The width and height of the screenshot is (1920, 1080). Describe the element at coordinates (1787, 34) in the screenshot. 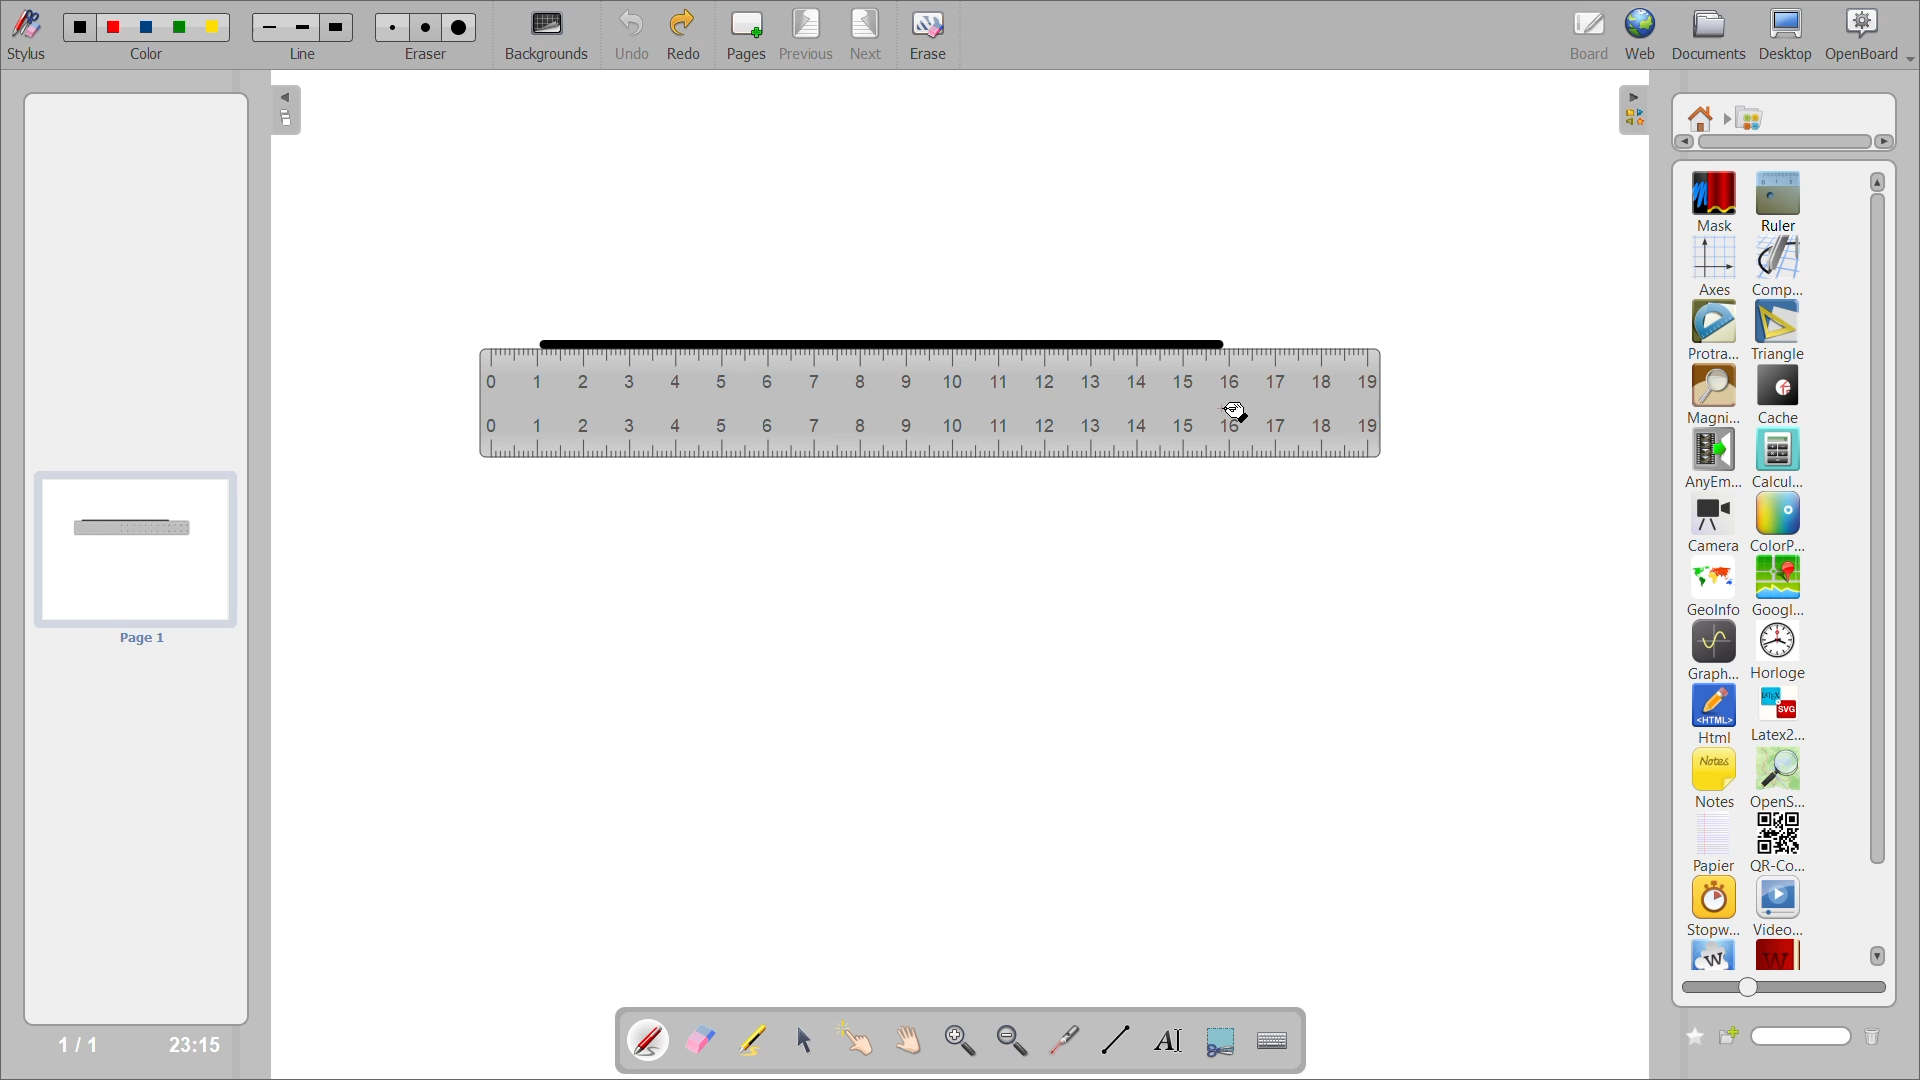

I see `desktop` at that location.